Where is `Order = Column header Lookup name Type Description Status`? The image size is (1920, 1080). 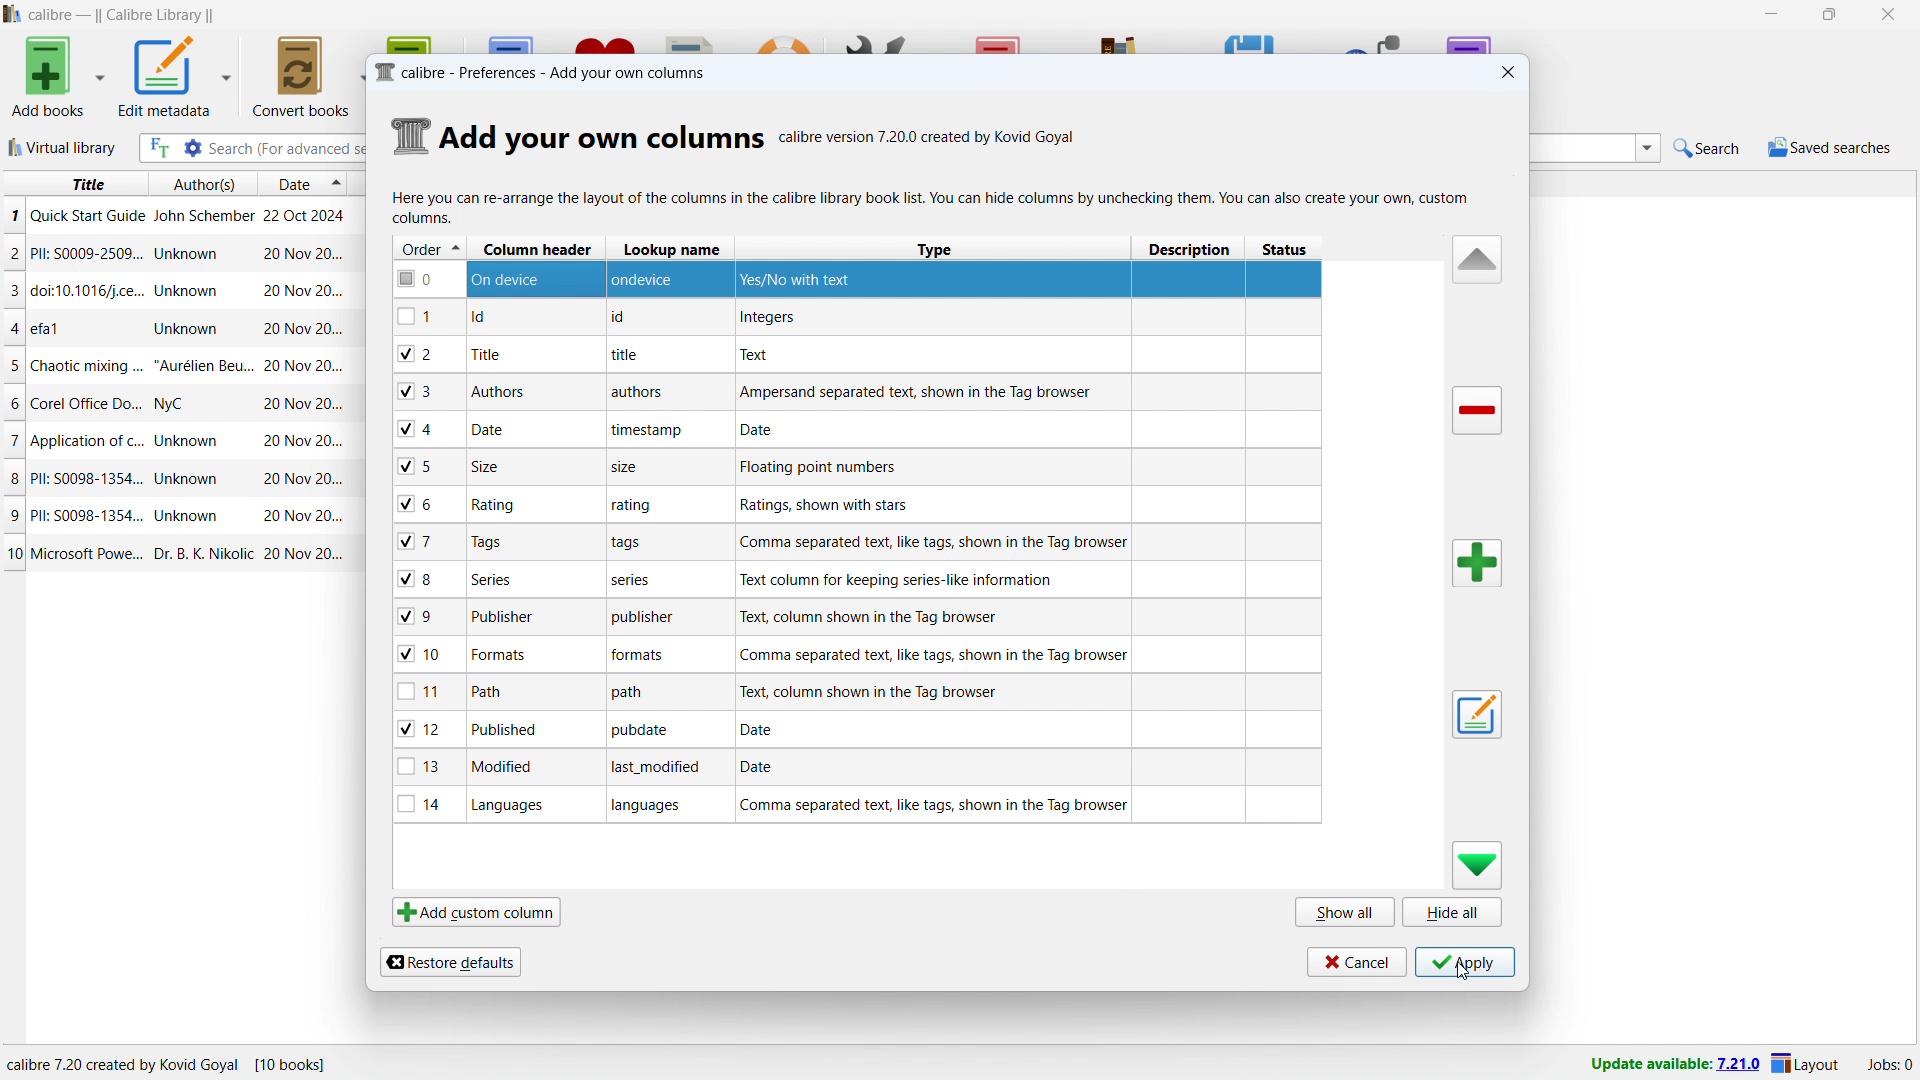
Order = Column header Lookup name Type Description Status is located at coordinates (858, 248).